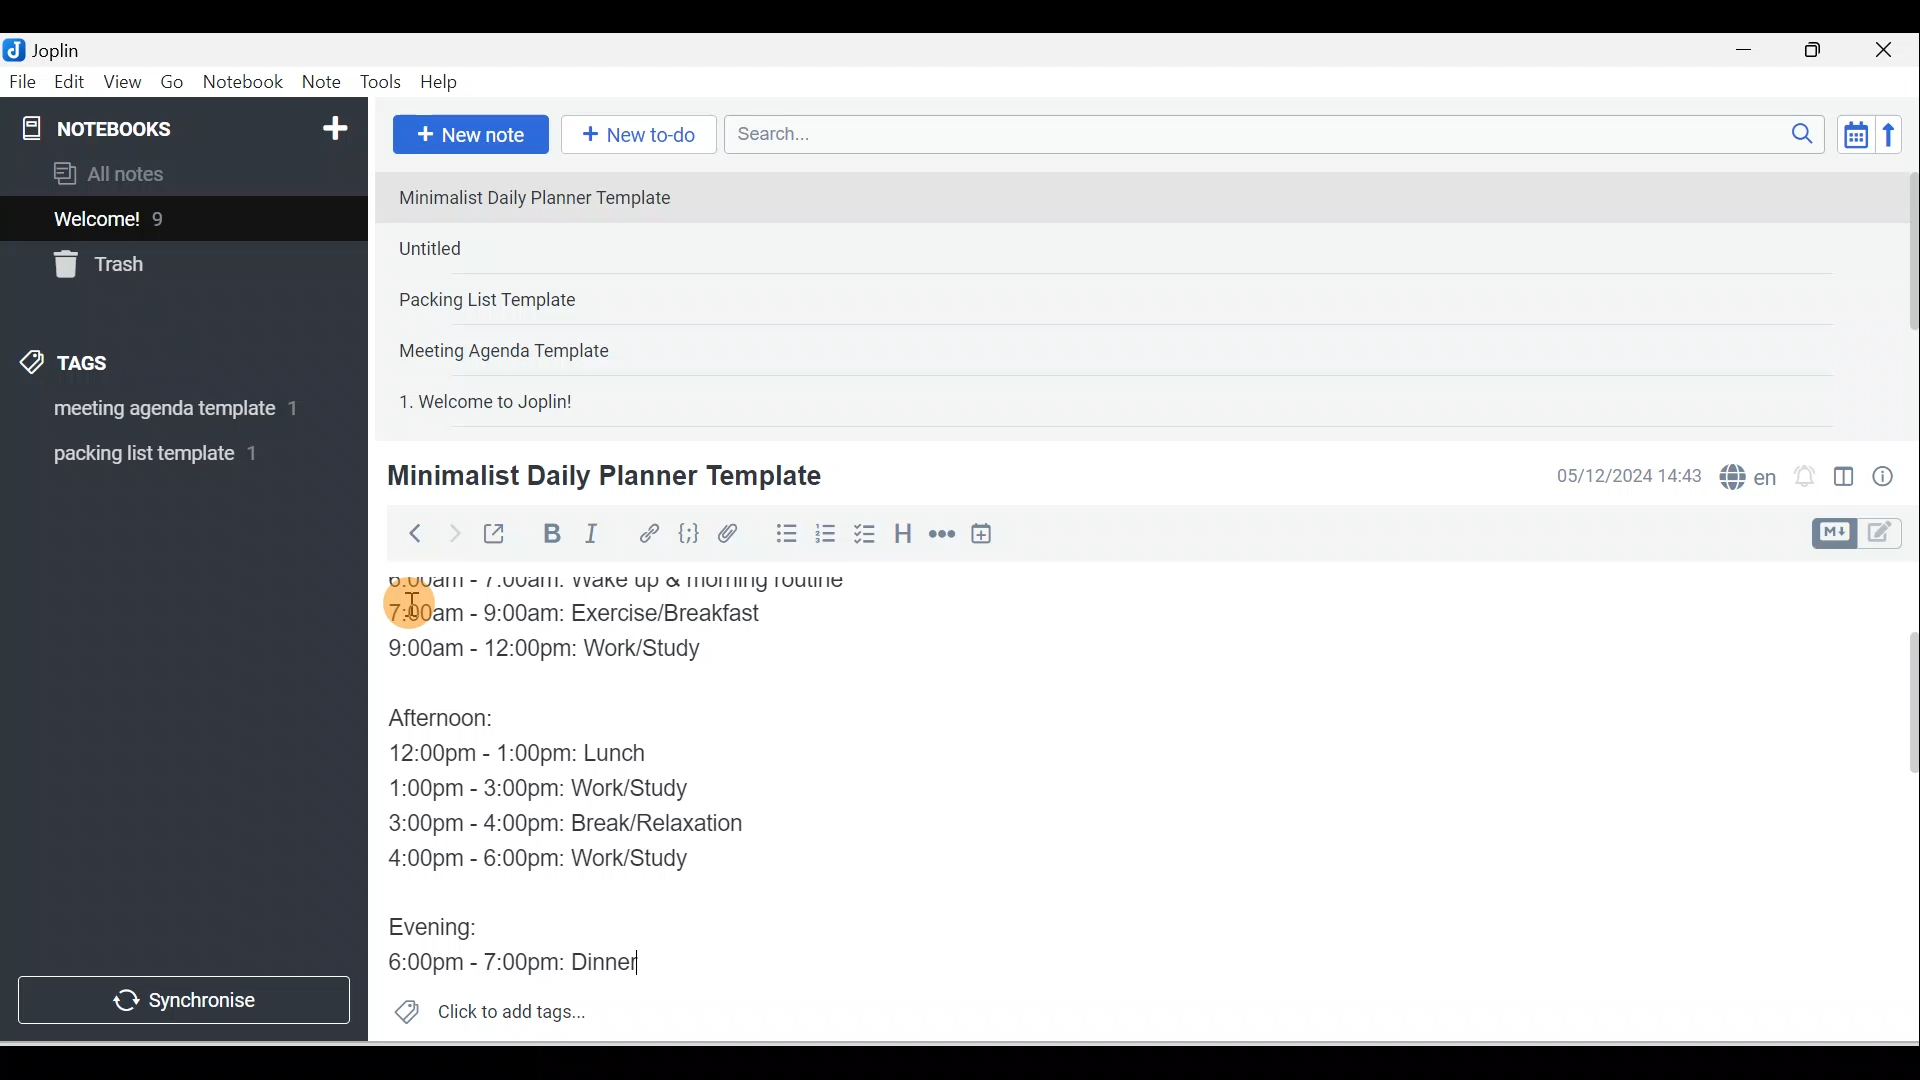 The width and height of the screenshot is (1920, 1080). I want to click on Minimalist Daily Planner Template, so click(601, 476).